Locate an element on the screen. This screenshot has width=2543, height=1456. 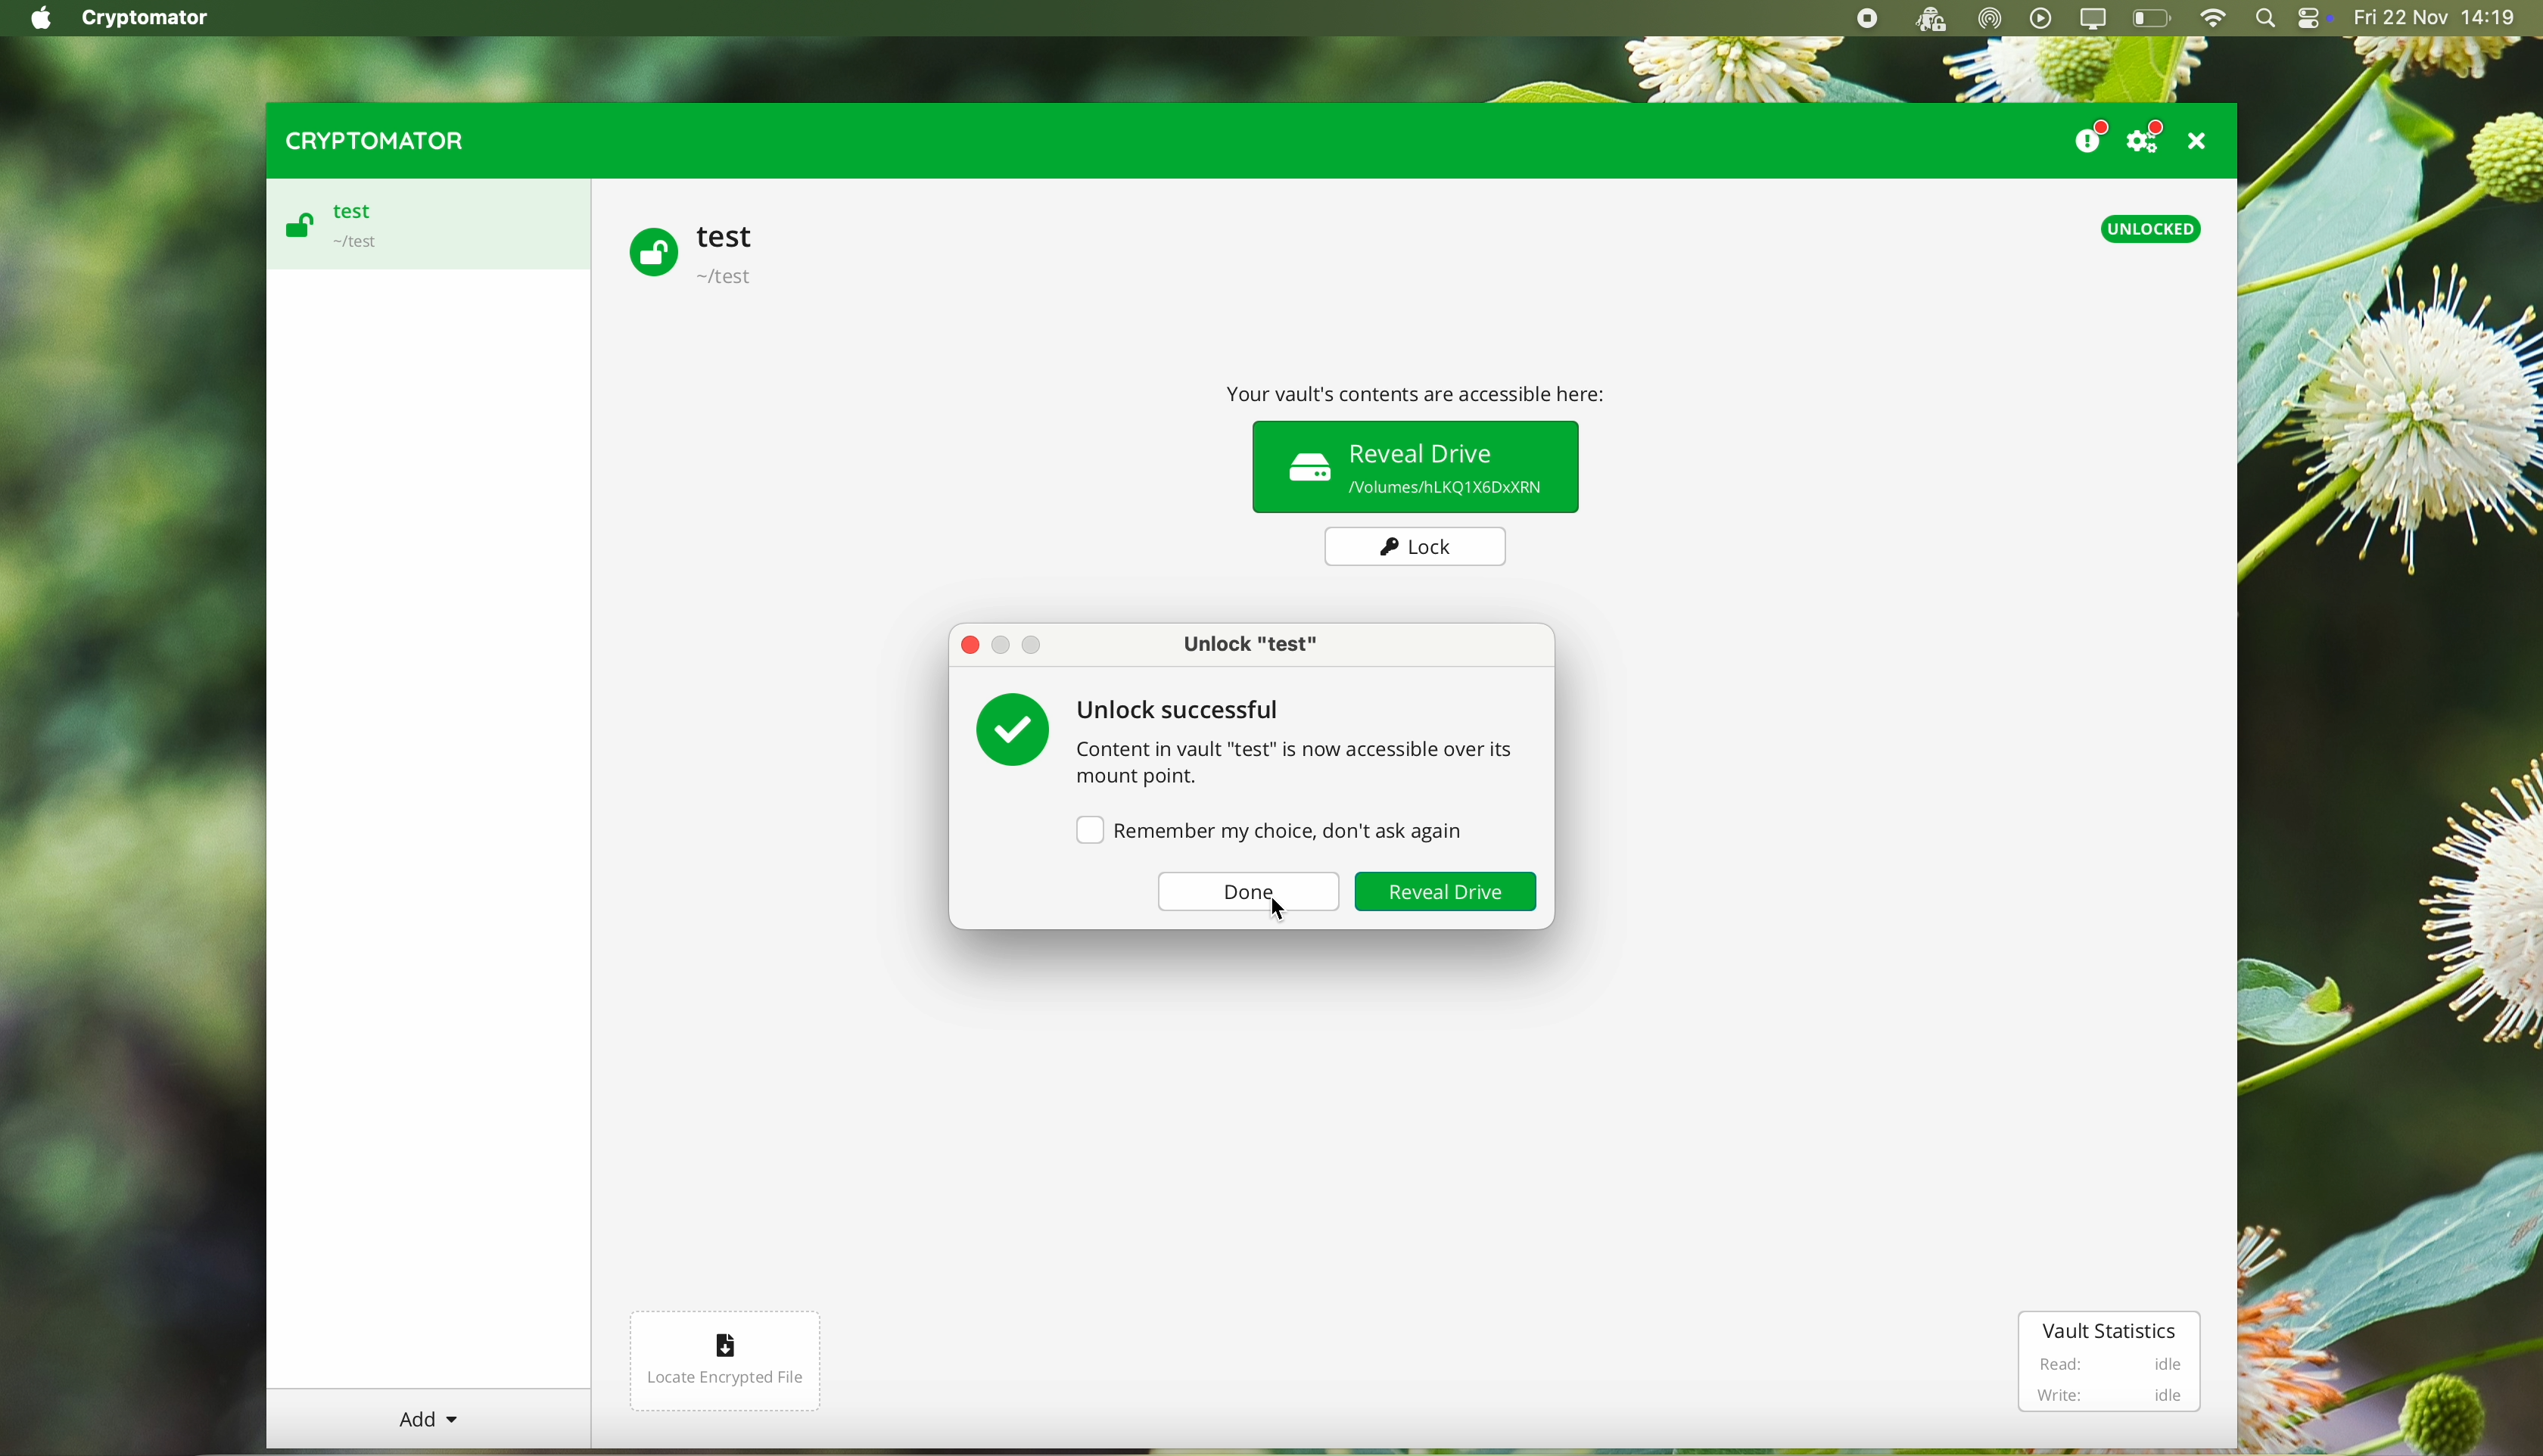
reveal drive is located at coordinates (1446, 892).